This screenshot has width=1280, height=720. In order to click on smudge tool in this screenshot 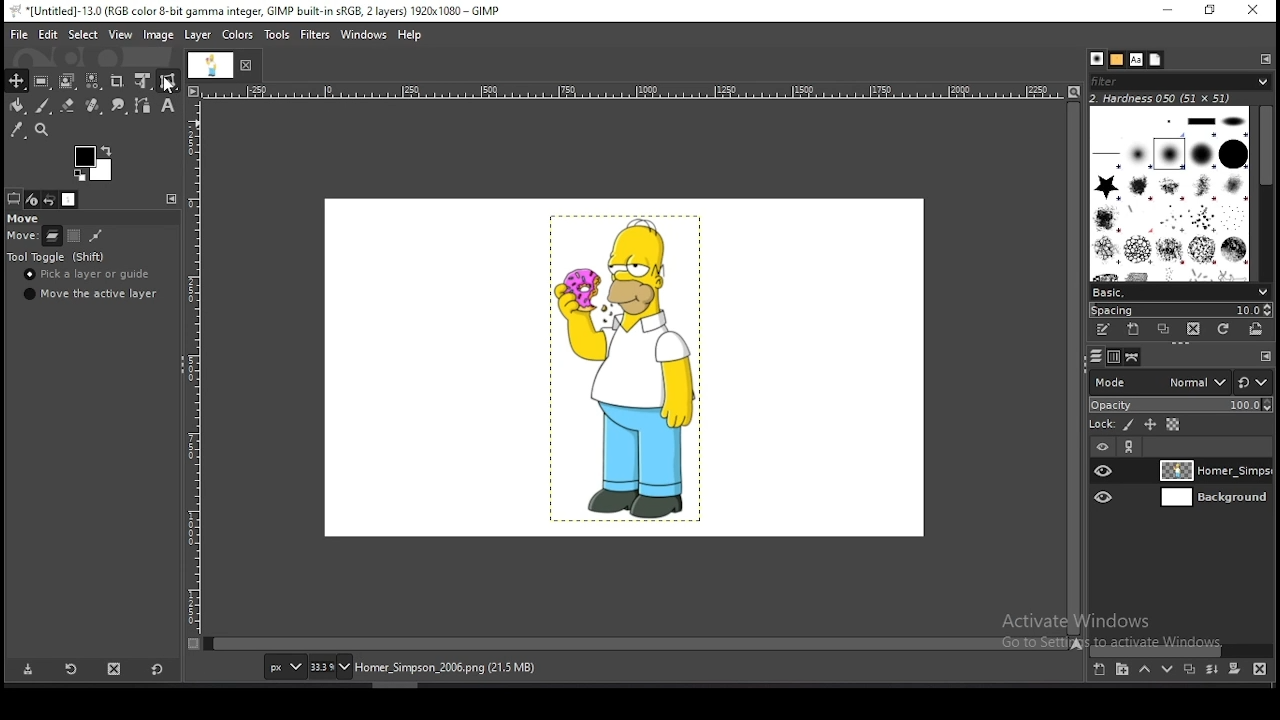, I will do `click(117, 105)`.